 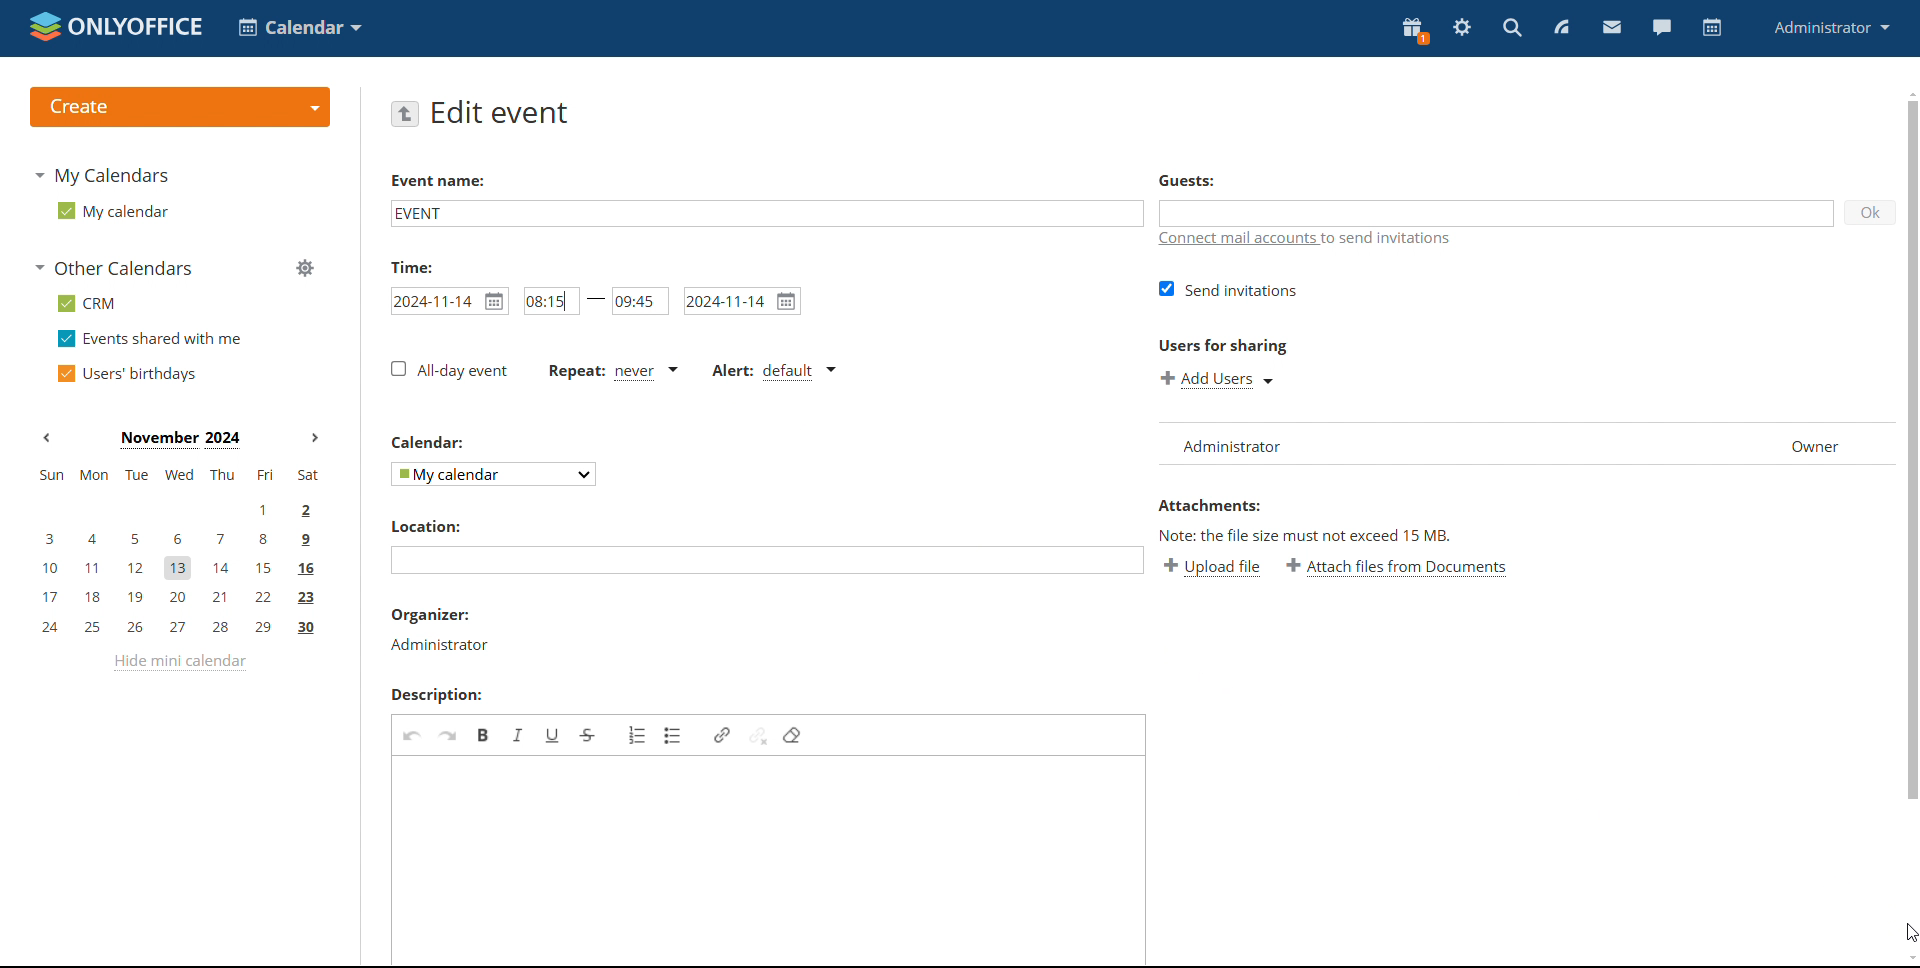 I want to click on administrator, so click(x=1834, y=28).